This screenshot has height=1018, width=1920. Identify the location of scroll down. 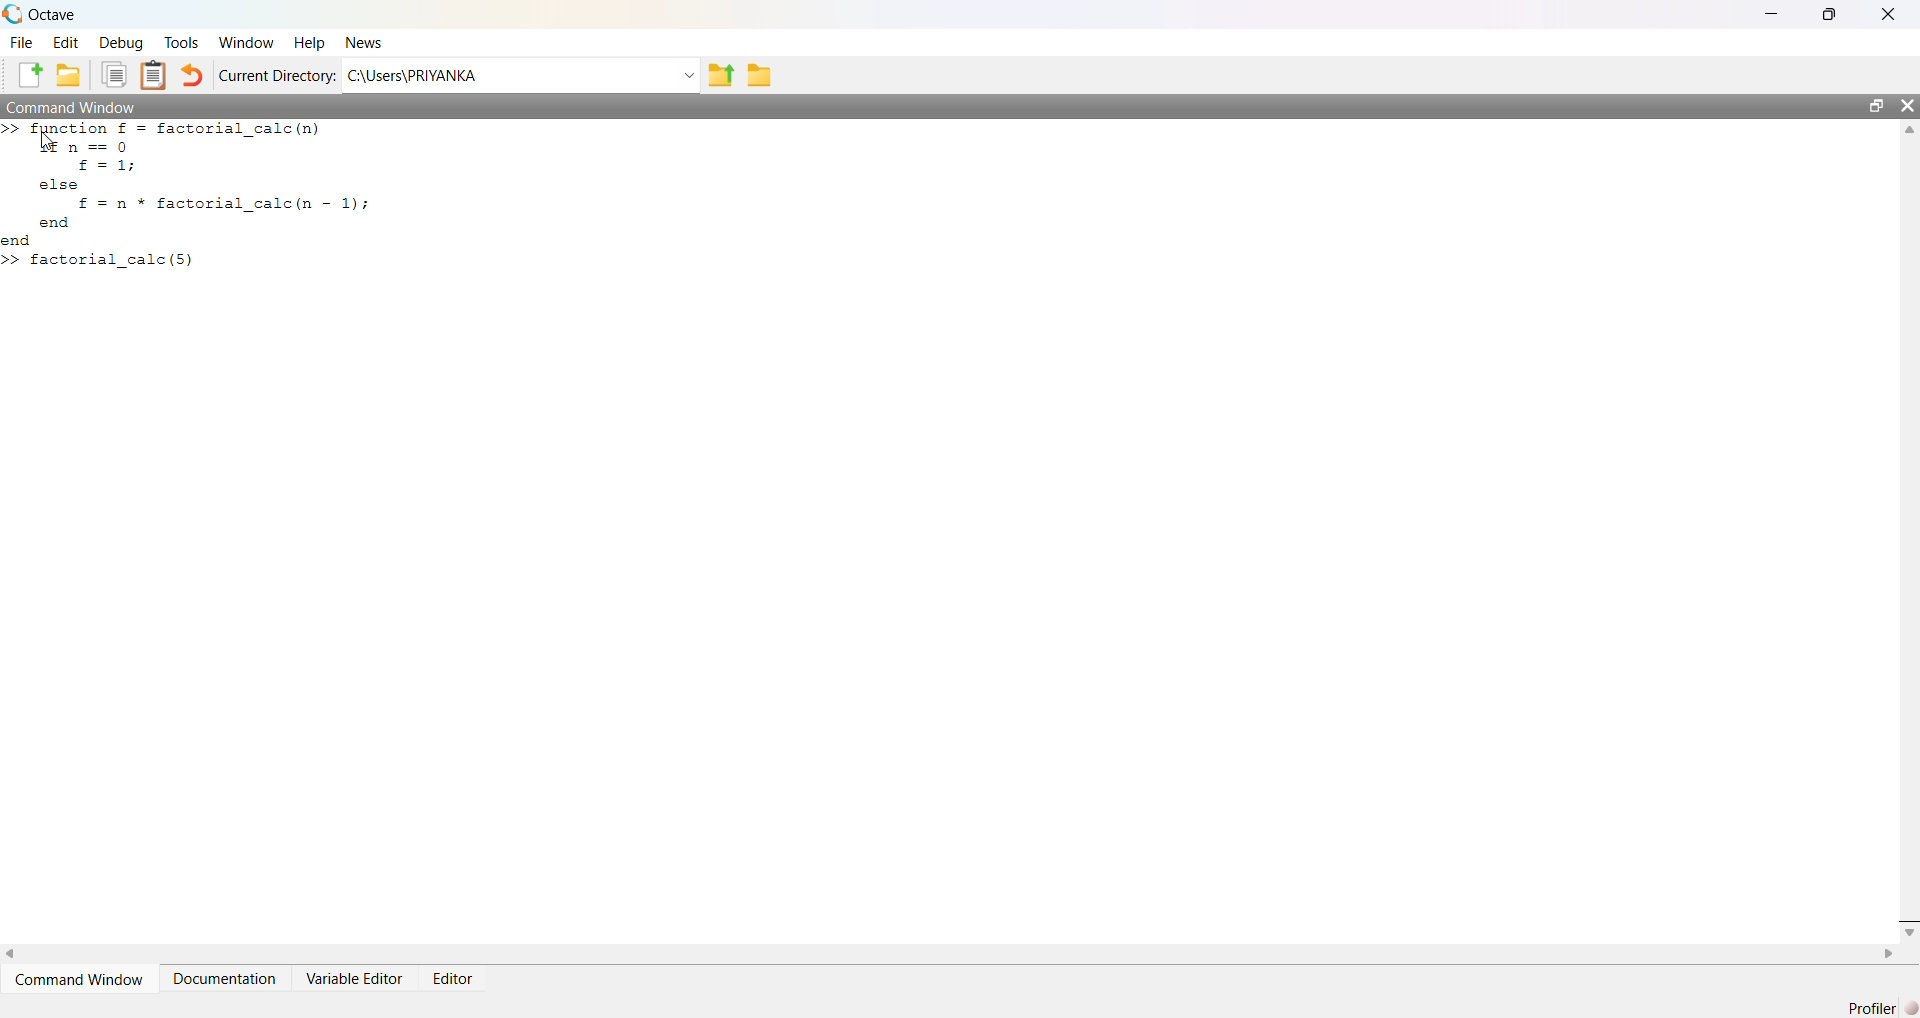
(1907, 931).